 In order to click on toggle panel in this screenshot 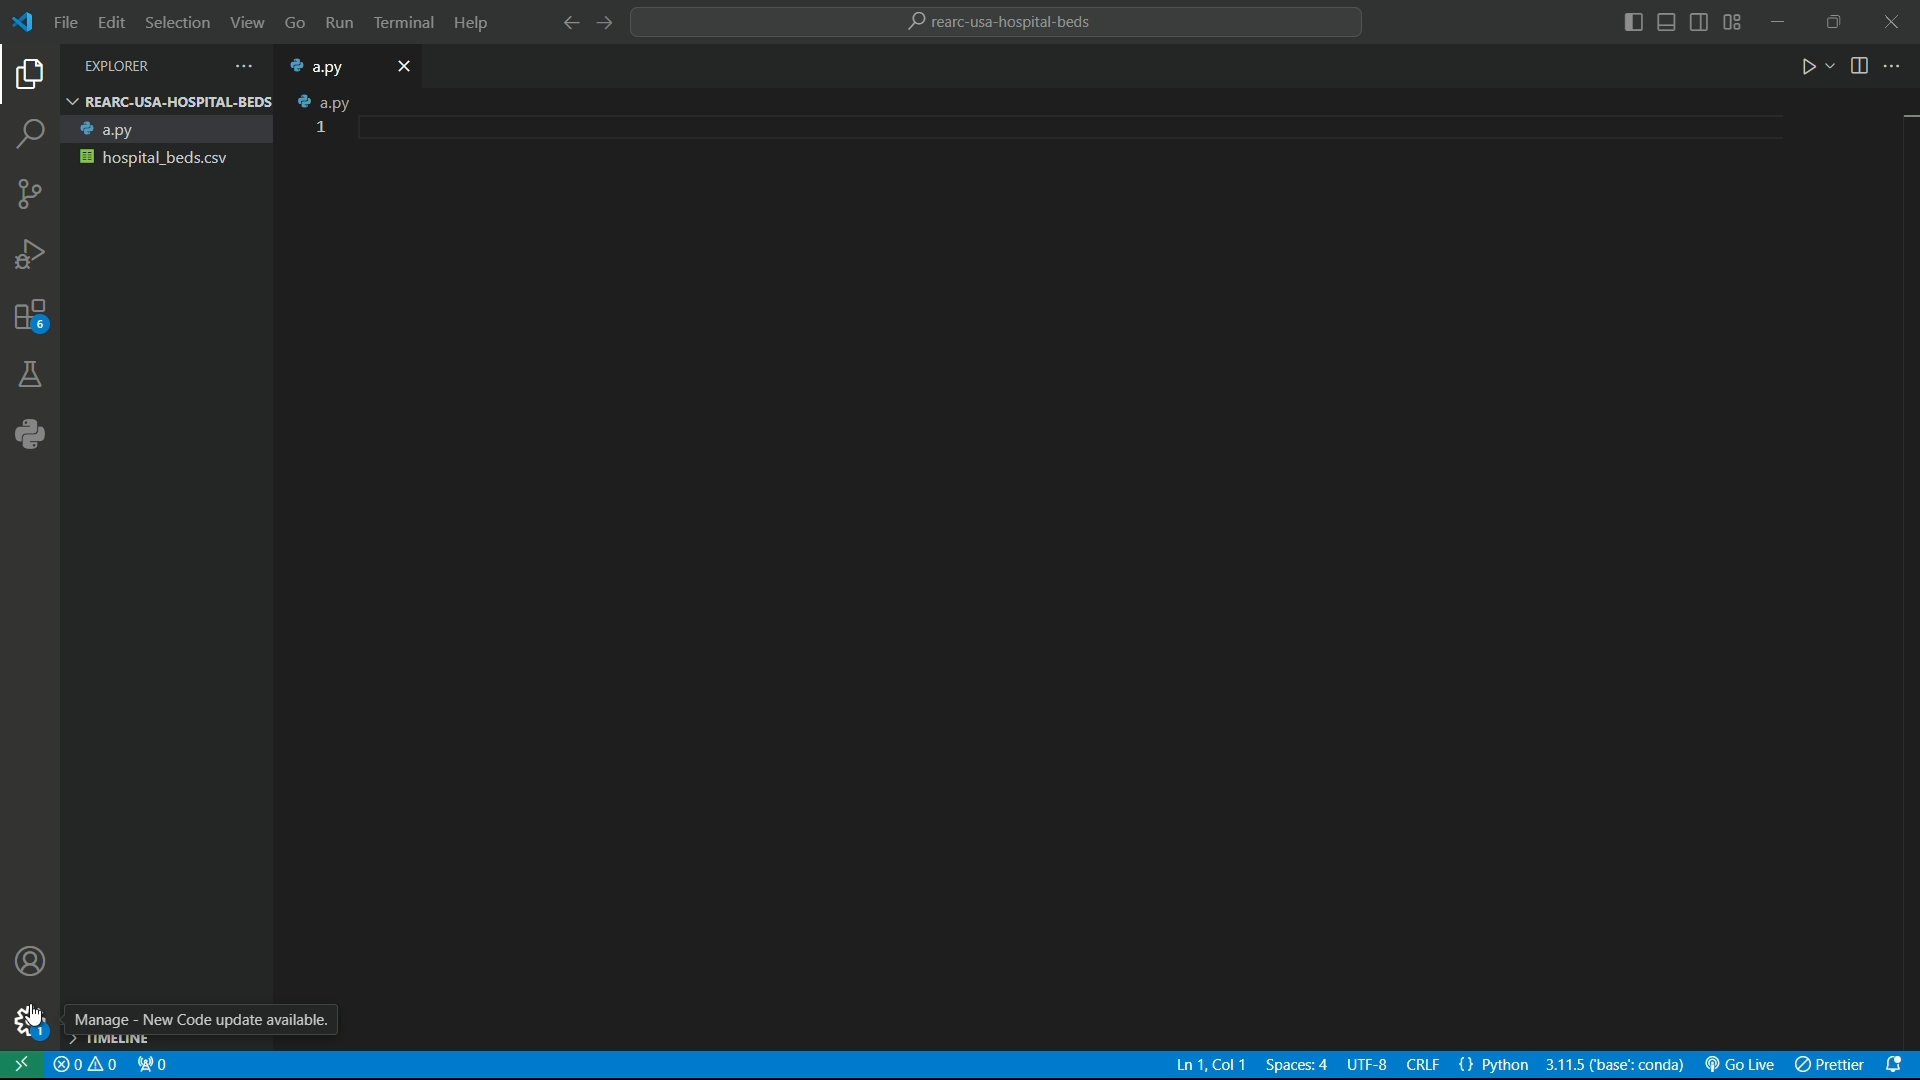, I will do `click(1666, 23)`.